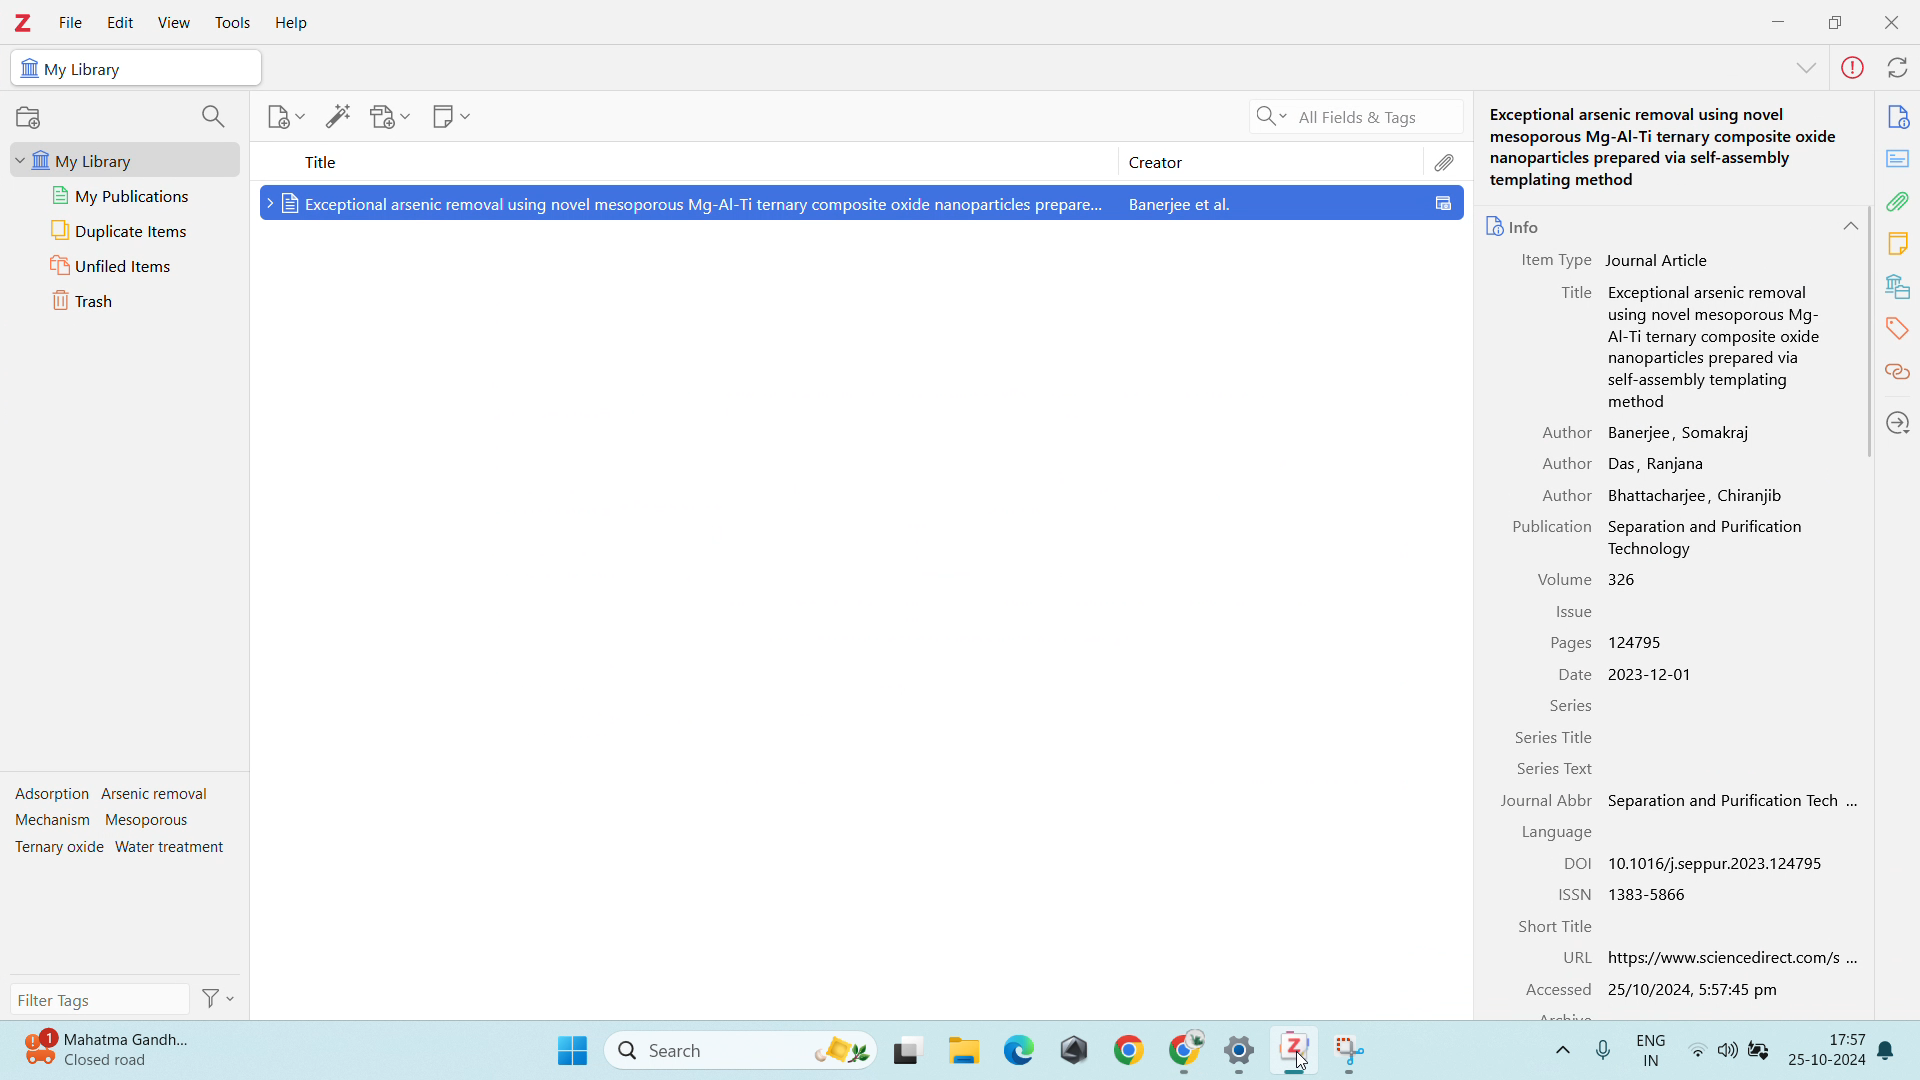  Describe the element at coordinates (451, 116) in the screenshot. I see `add notes` at that location.